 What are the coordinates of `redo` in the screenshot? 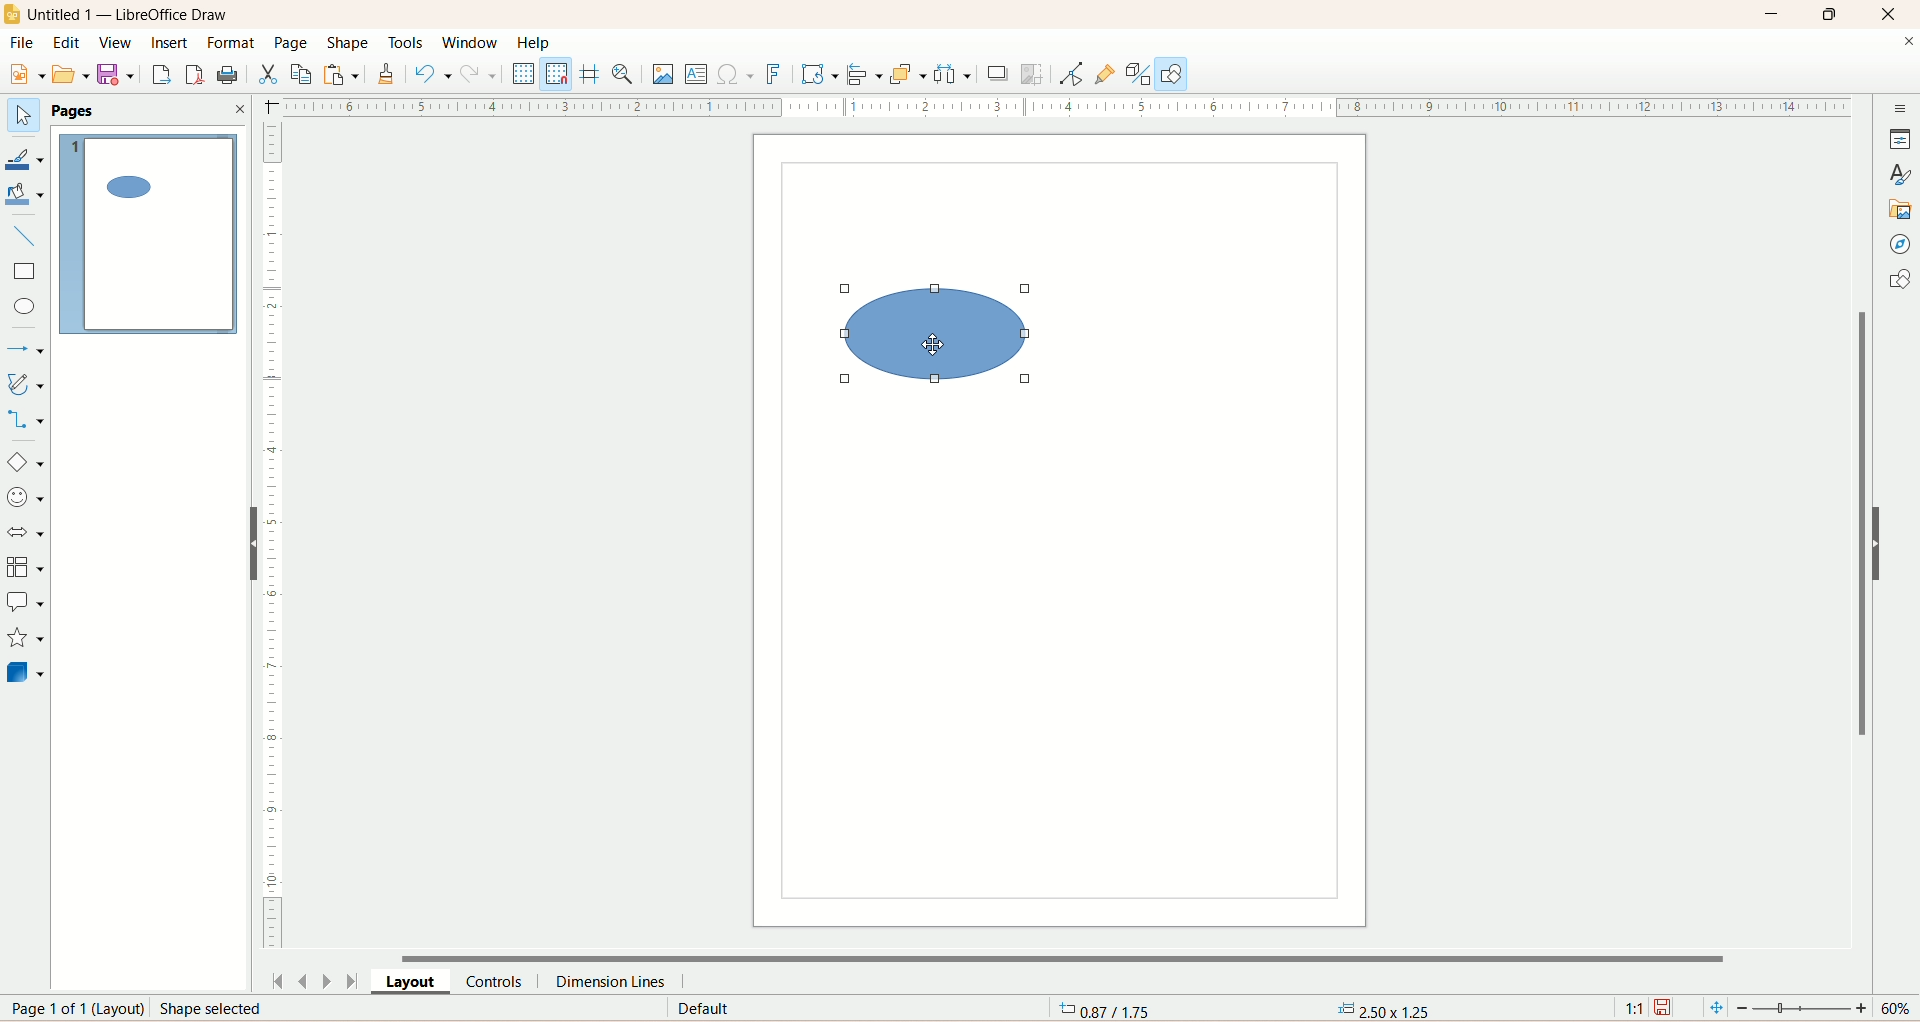 It's located at (482, 76).